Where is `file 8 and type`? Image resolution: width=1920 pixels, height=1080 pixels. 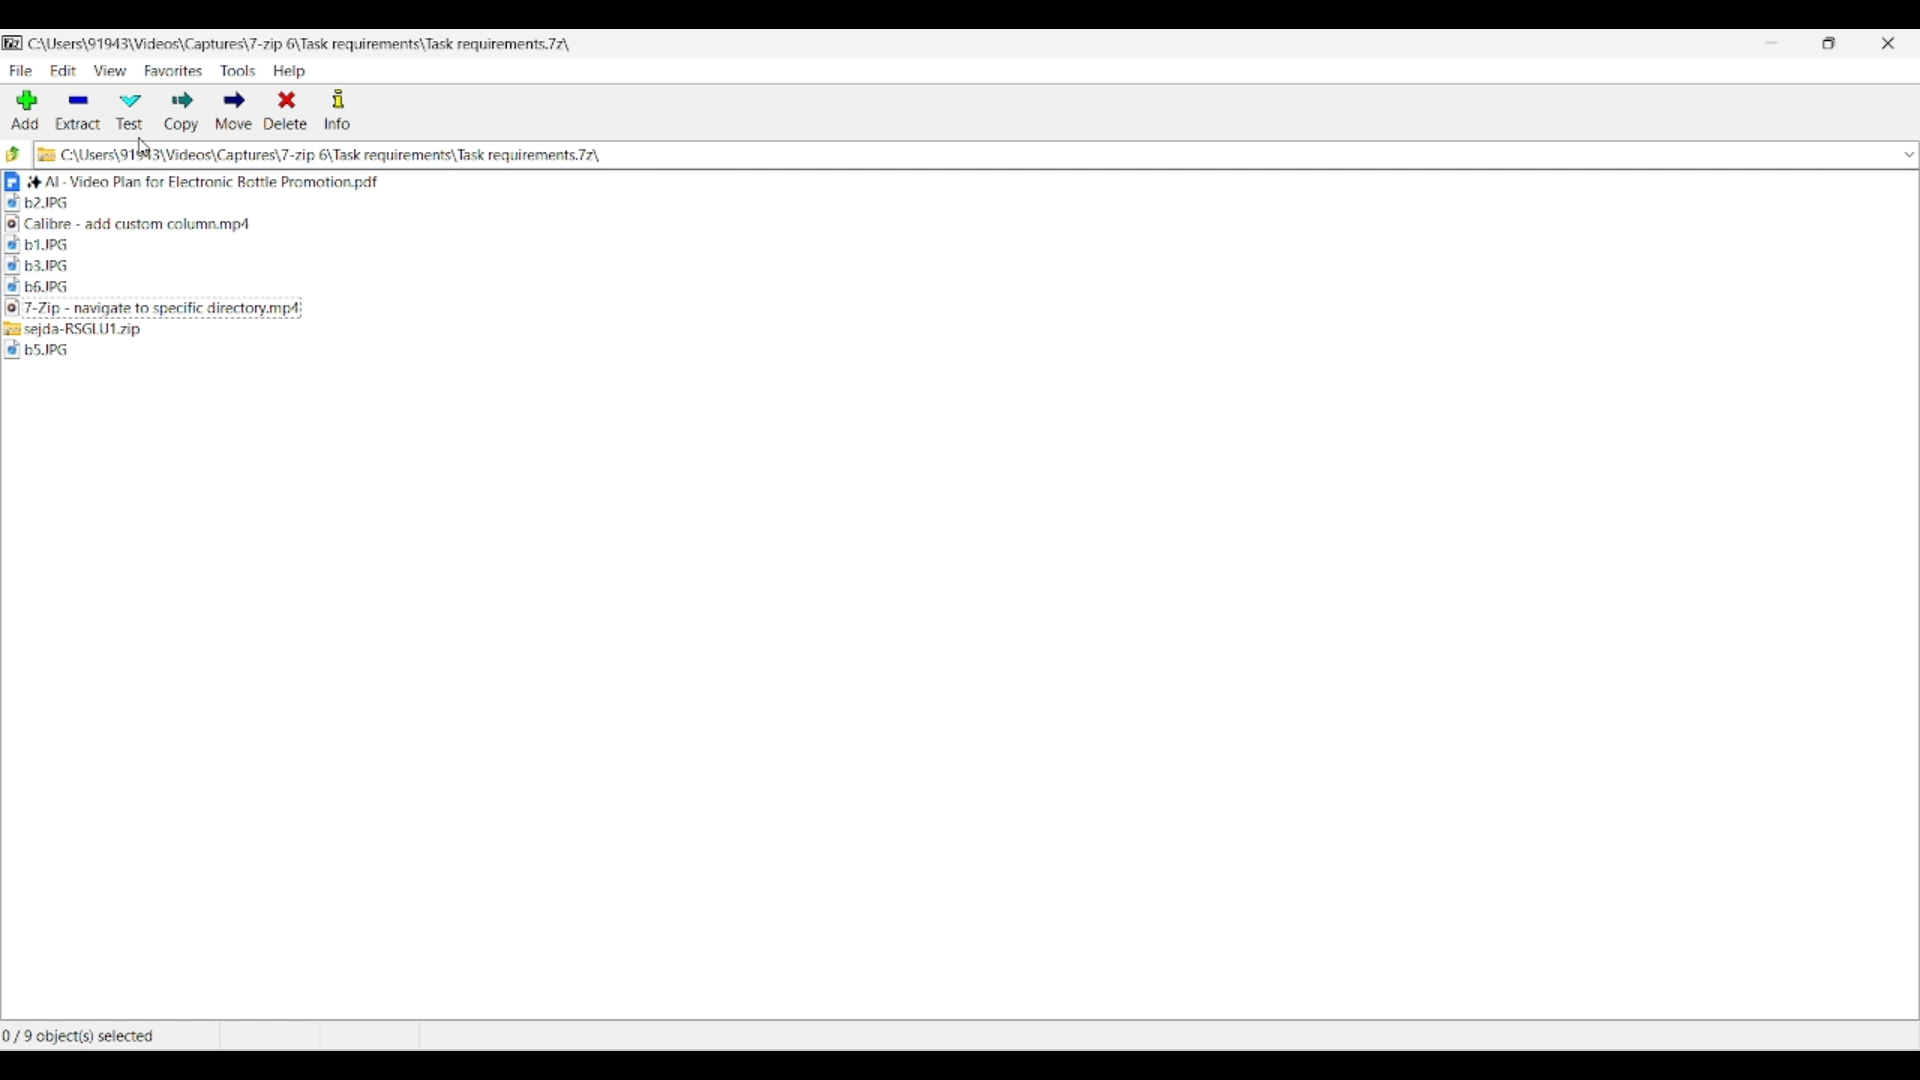
file 8 and type is located at coordinates (546, 329).